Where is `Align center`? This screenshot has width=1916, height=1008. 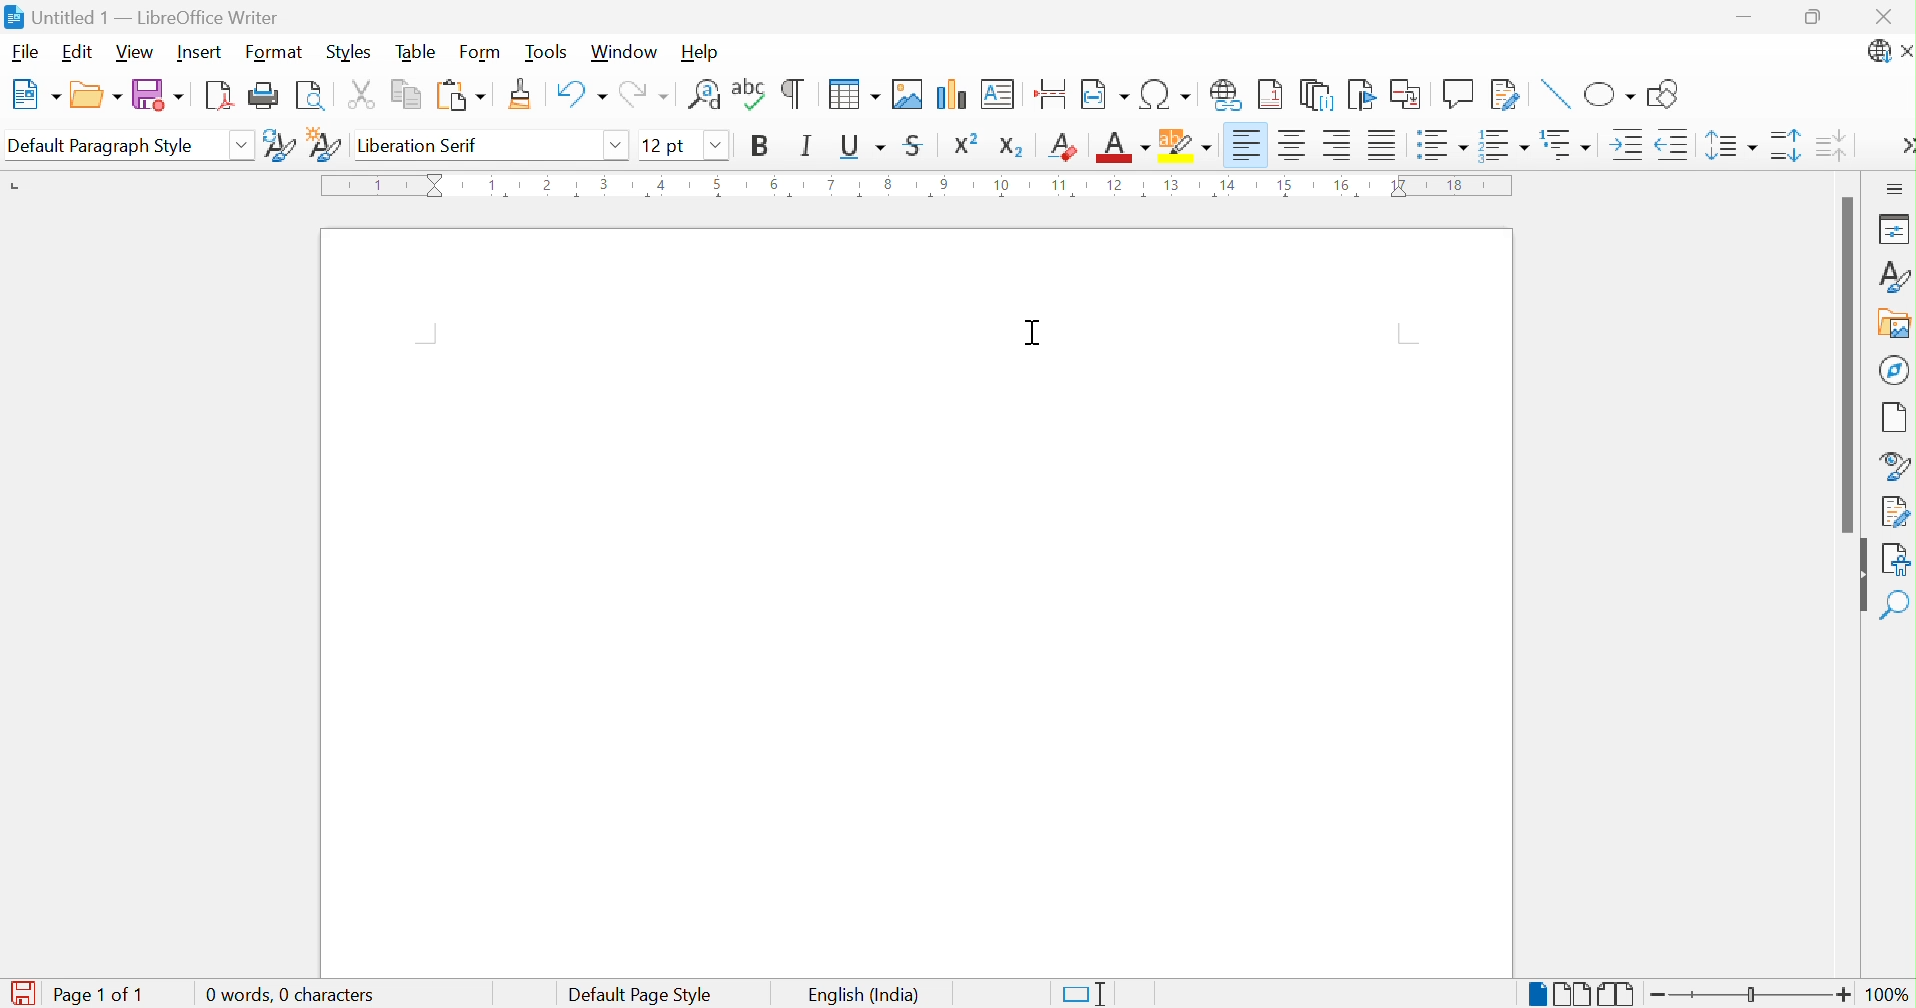 Align center is located at coordinates (1293, 145).